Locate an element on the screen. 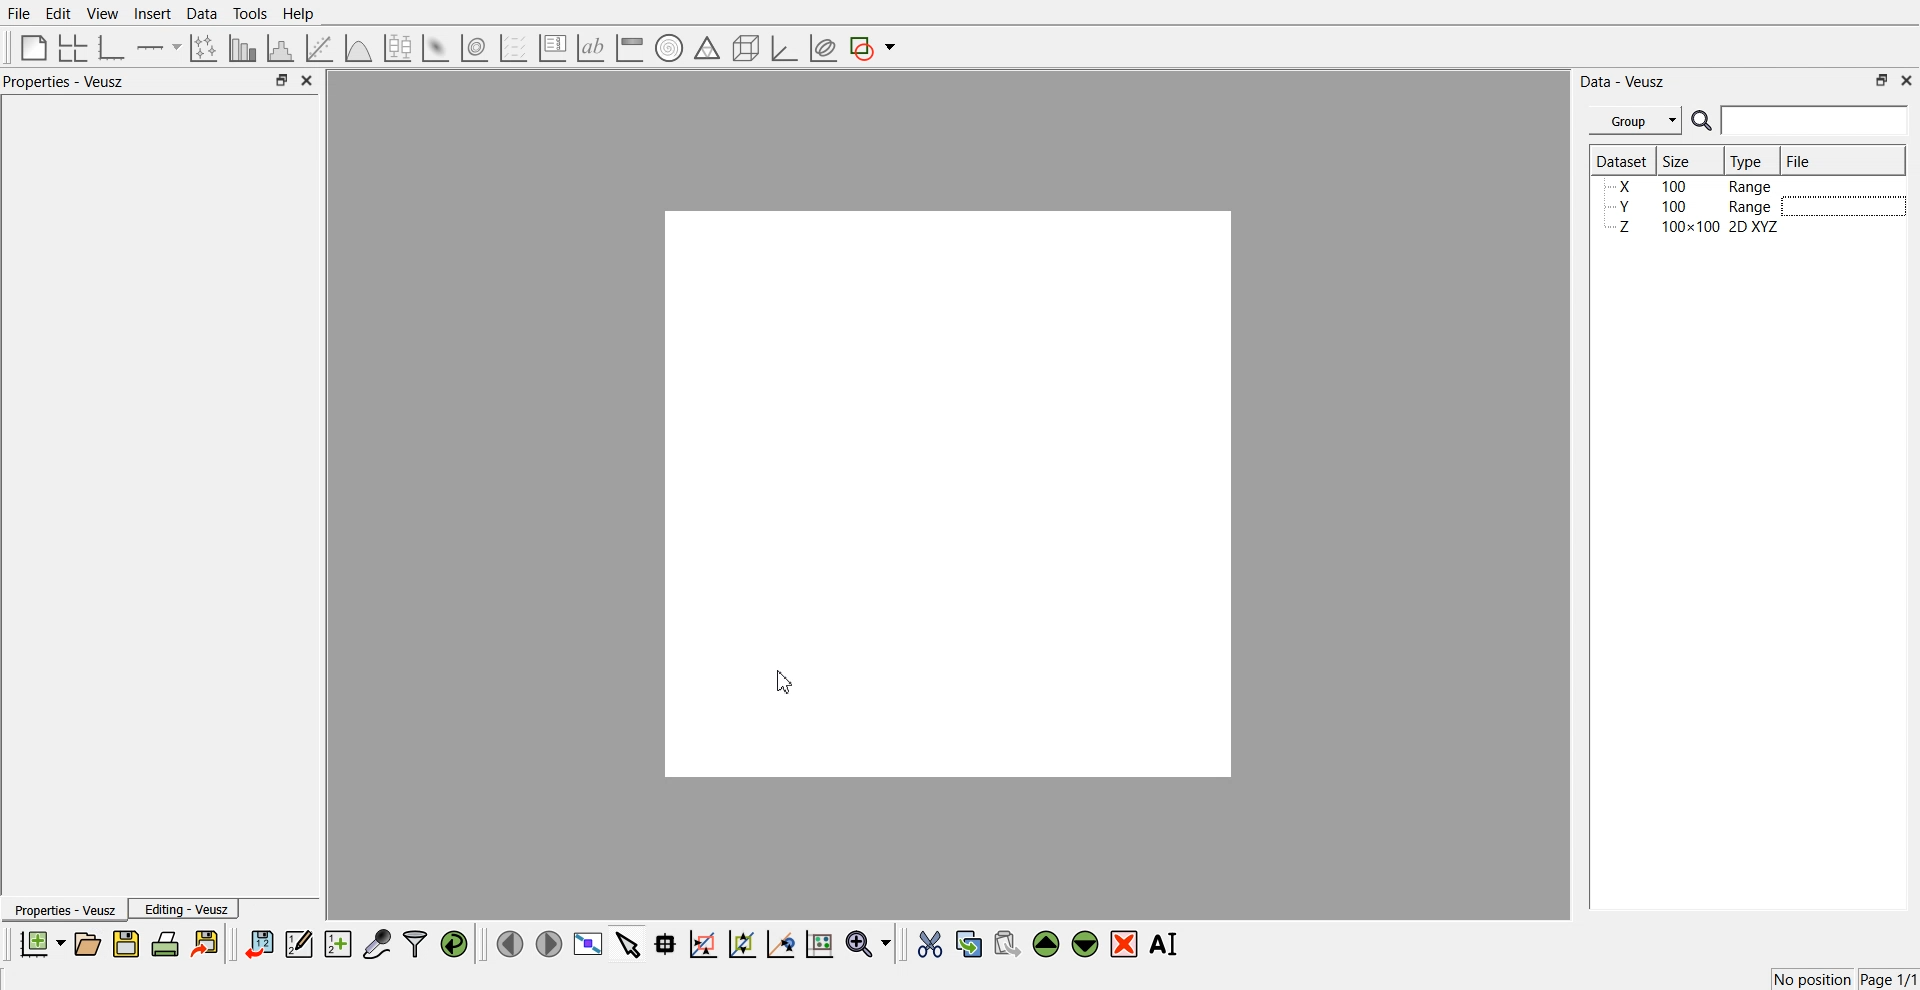 This screenshot has width=1920, height=990. Y 100 Range is located at coordinates (1693, 207).